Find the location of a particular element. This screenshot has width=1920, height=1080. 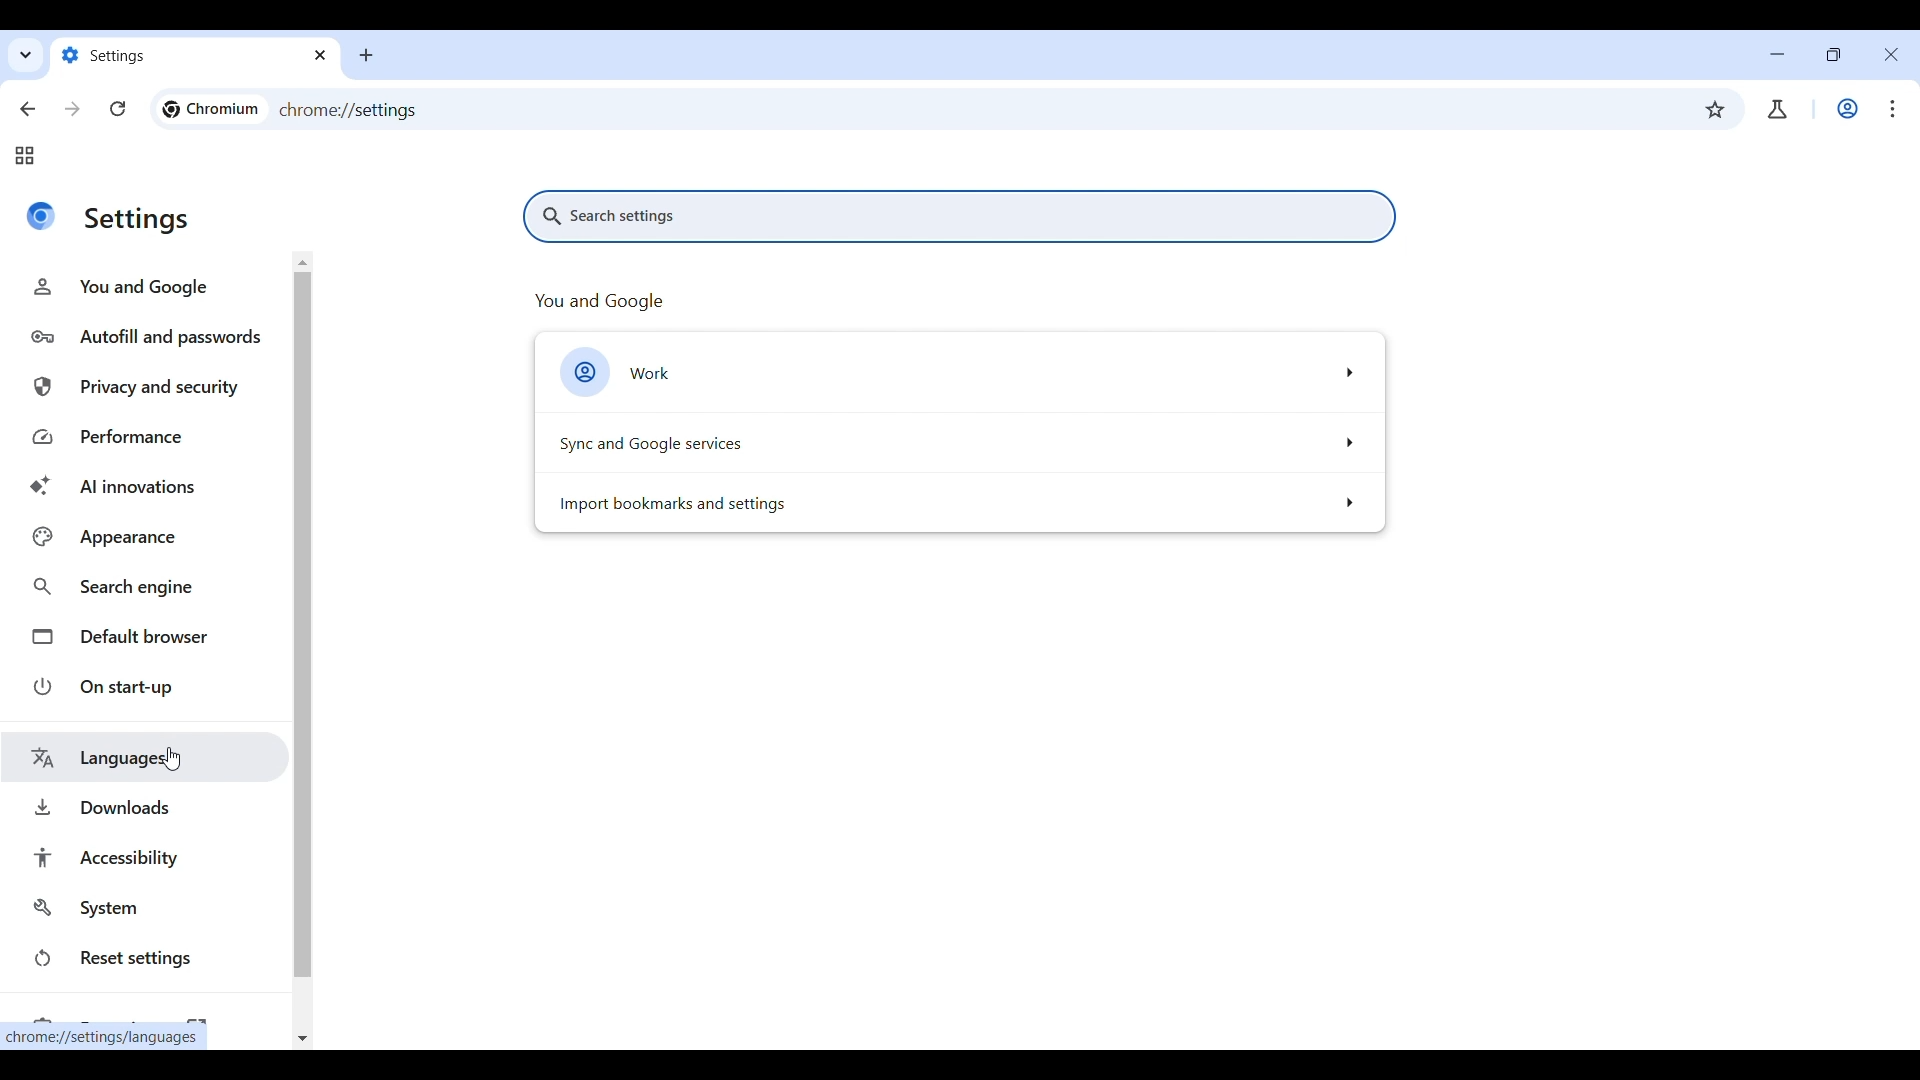

Privacy and security is located at coordinates (149, 389).